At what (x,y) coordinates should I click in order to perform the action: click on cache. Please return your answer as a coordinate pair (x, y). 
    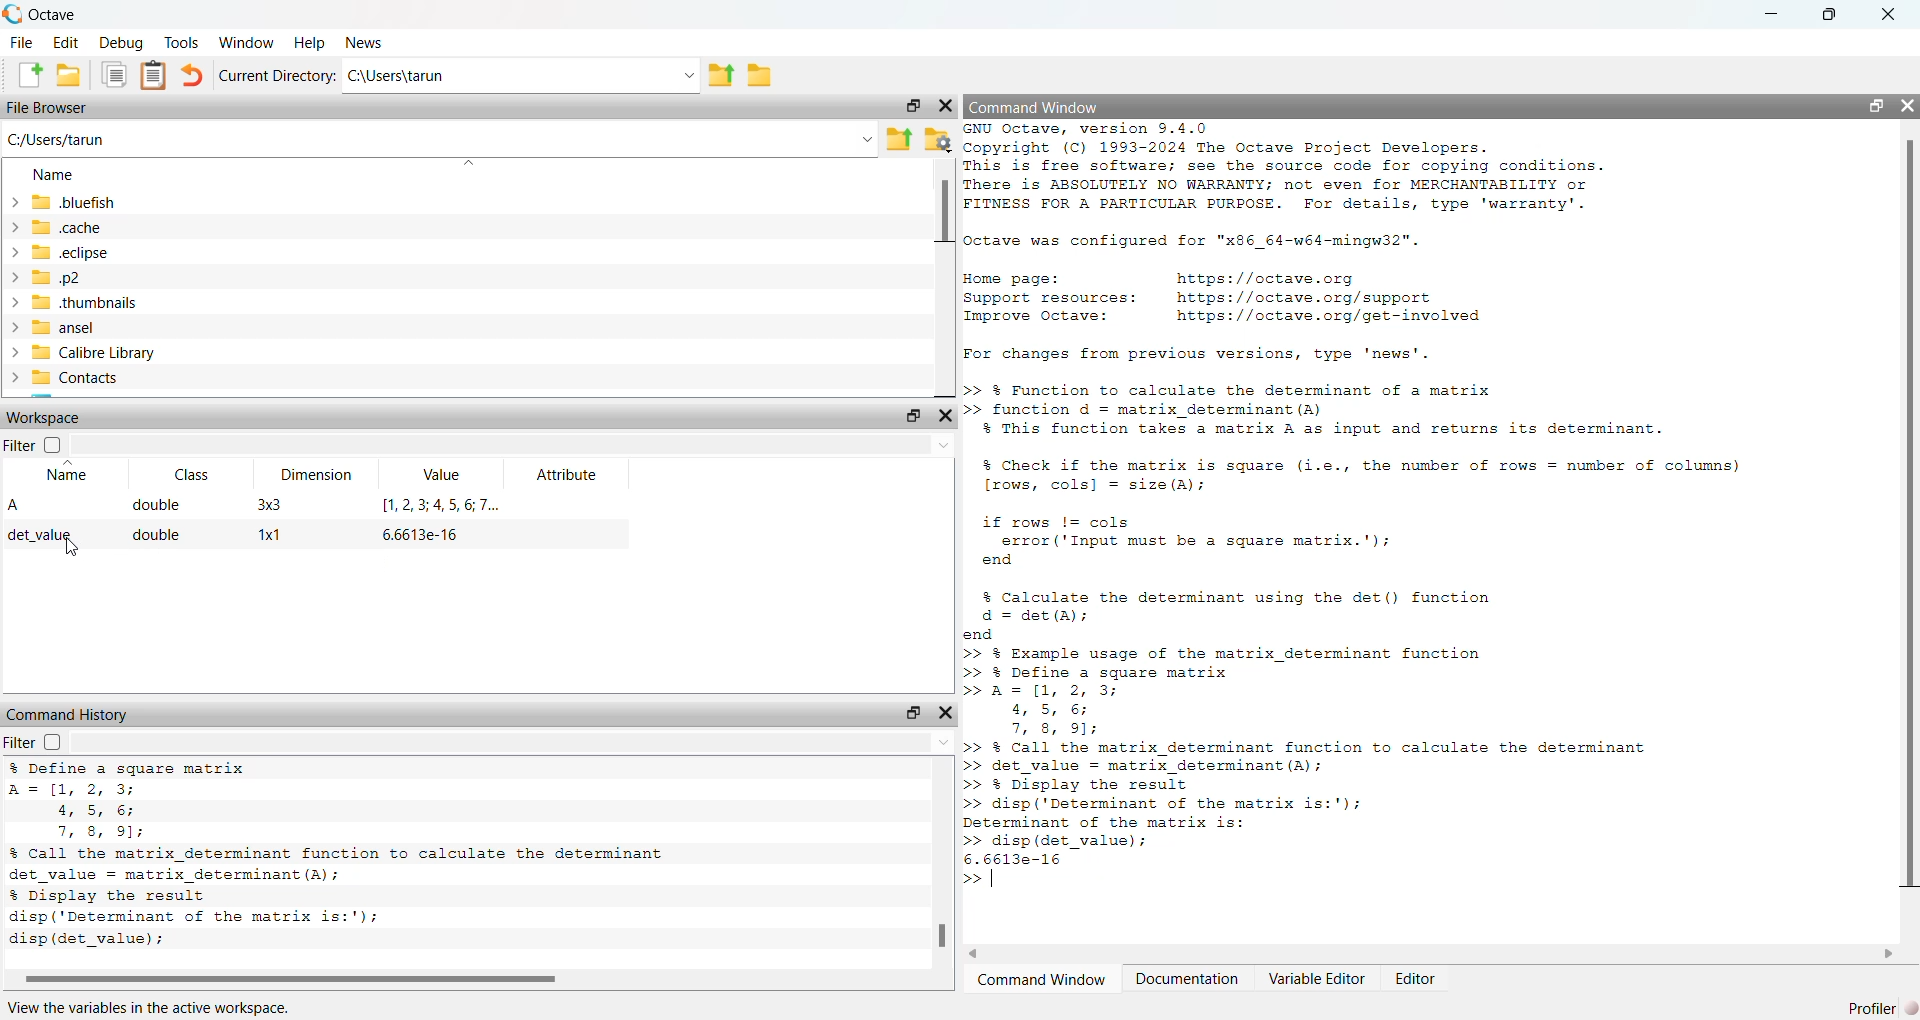
    Looking at the image, I should click on (63, 227).